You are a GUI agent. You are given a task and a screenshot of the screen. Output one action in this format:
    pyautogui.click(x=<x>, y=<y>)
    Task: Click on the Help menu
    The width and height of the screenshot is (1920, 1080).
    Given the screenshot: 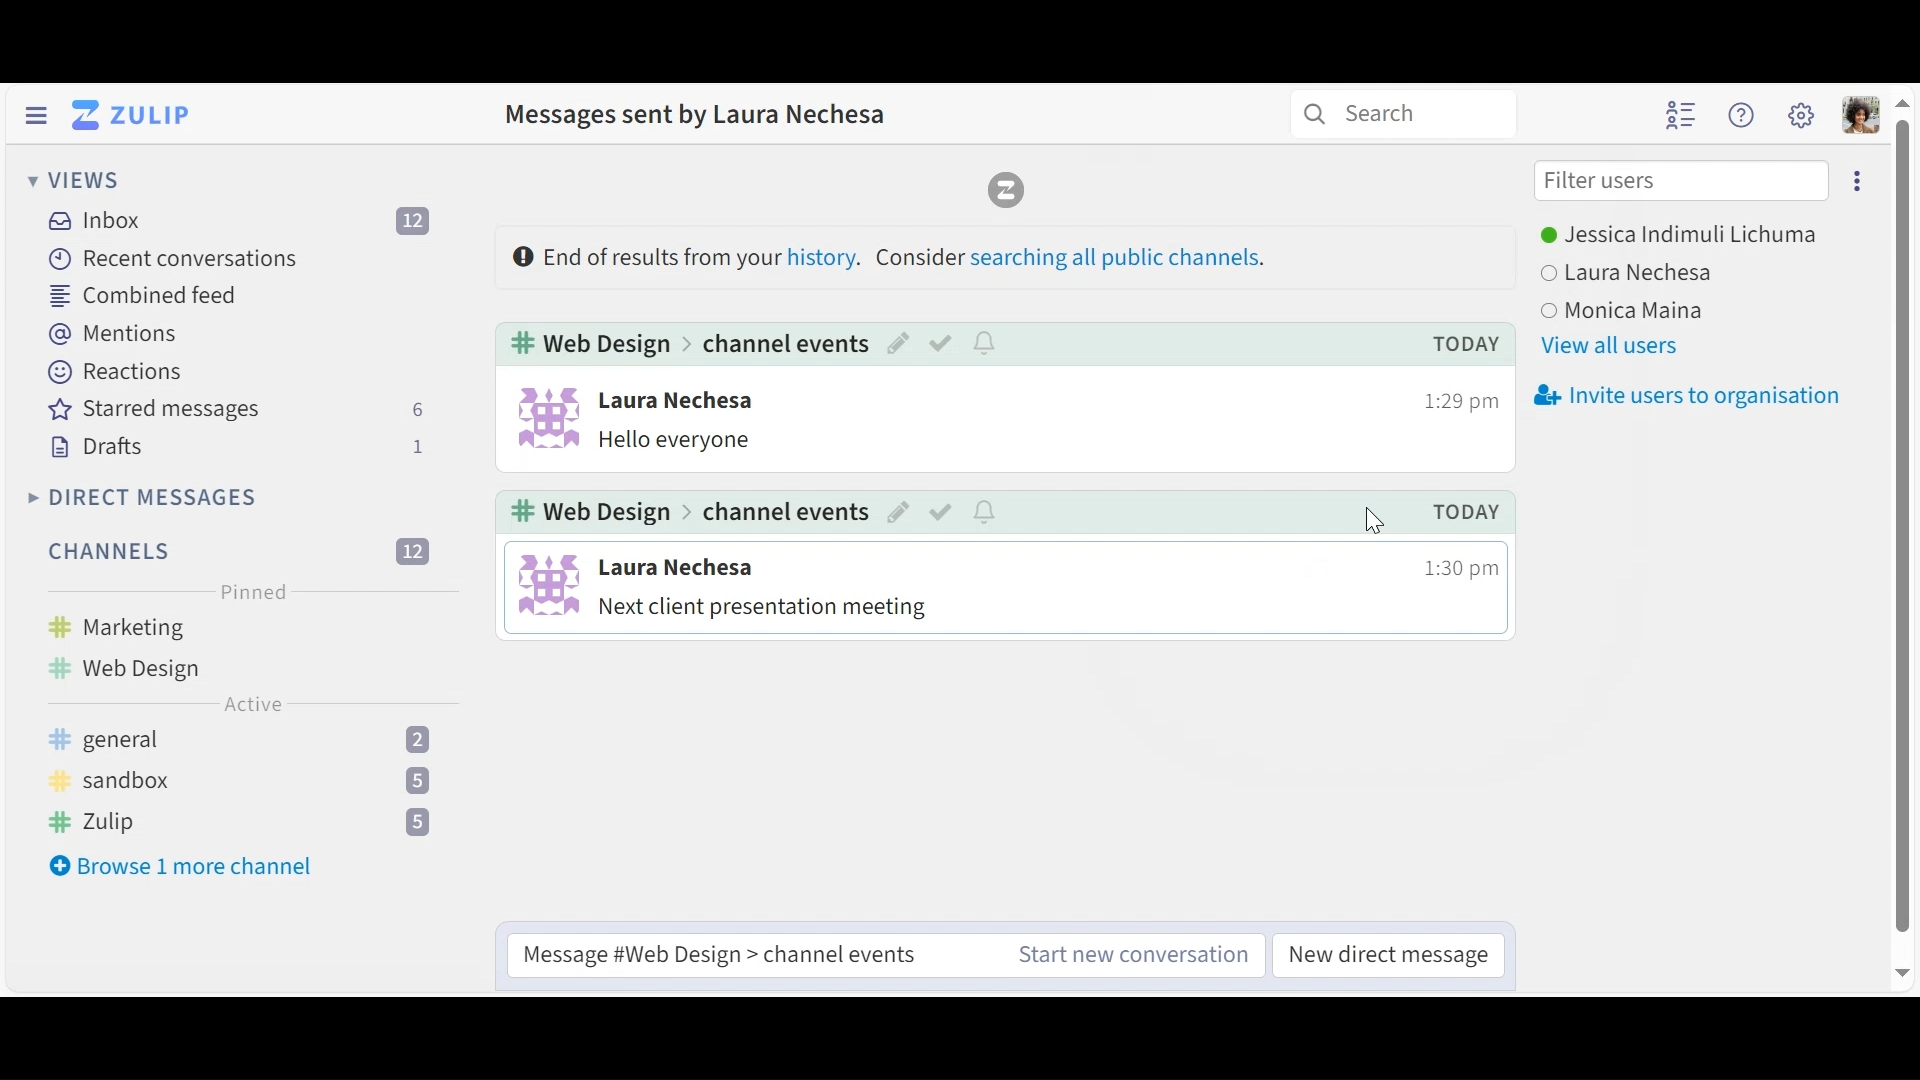 What is the action you would take?
    pyautogui.click(x=1741, y=116)
    